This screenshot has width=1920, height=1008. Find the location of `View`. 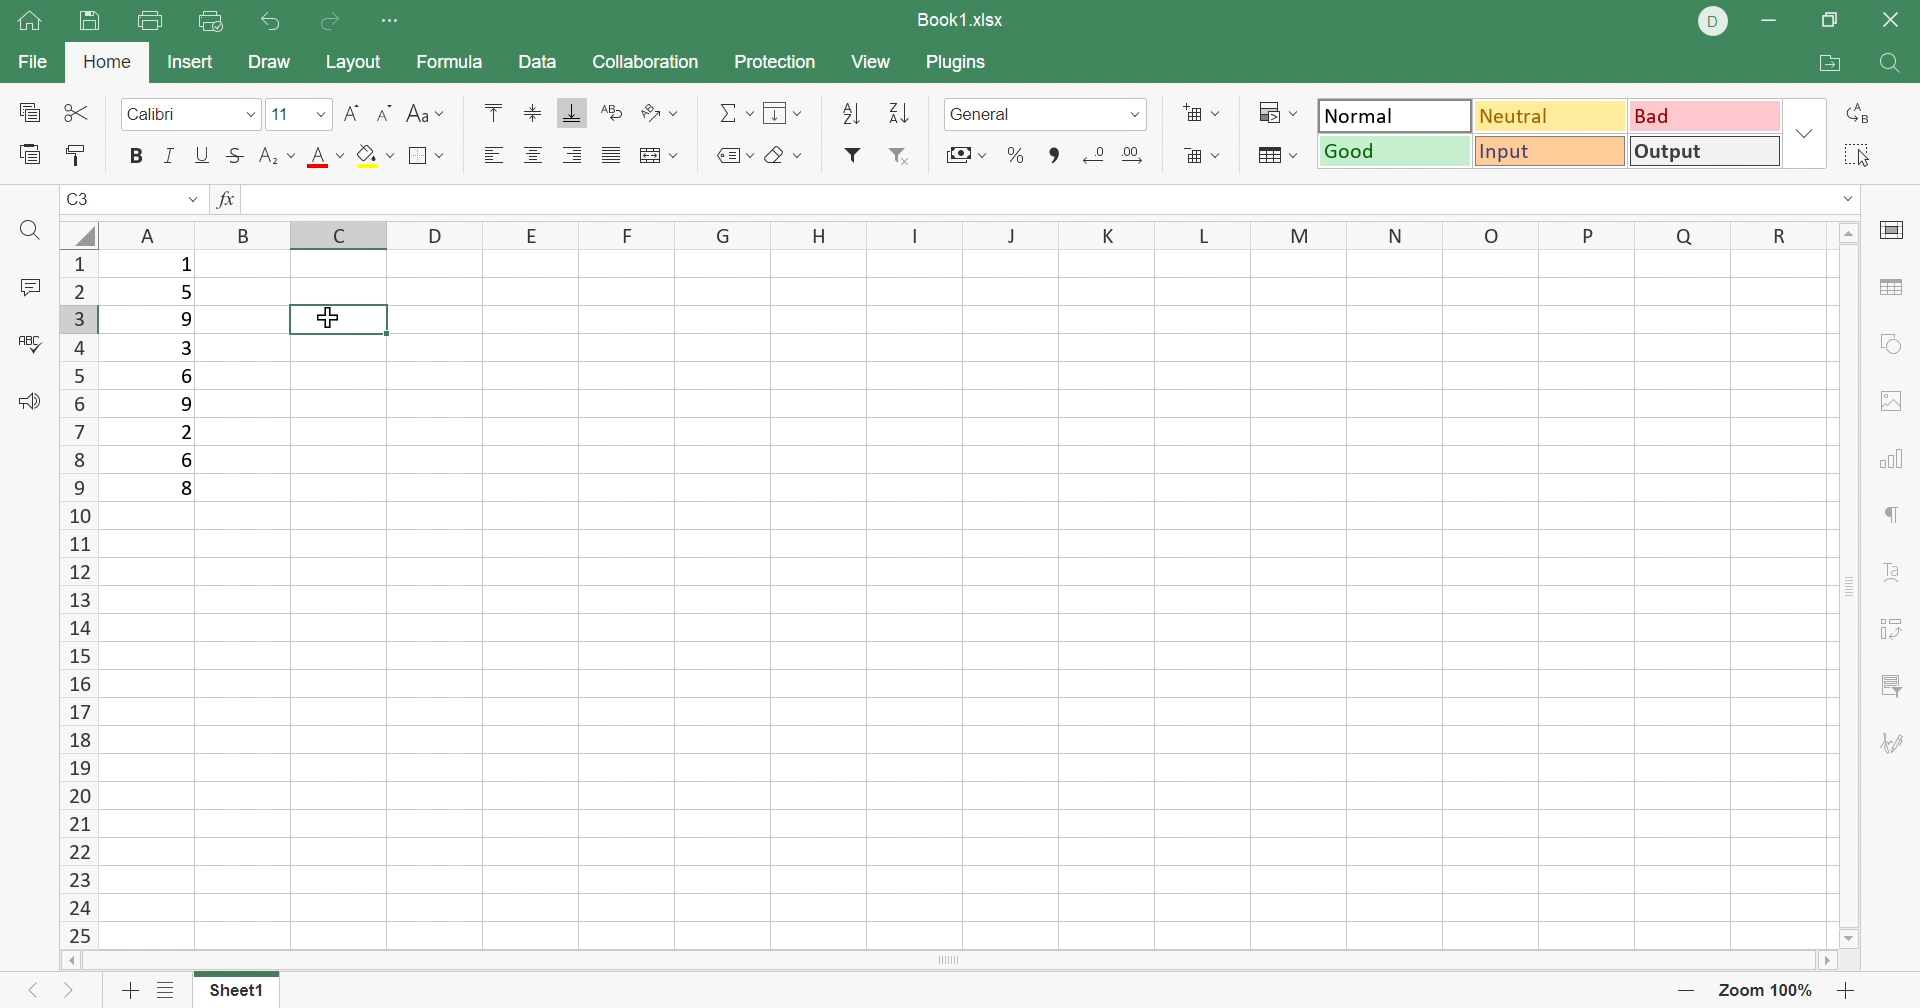

View is located at coordinates (872, 60).